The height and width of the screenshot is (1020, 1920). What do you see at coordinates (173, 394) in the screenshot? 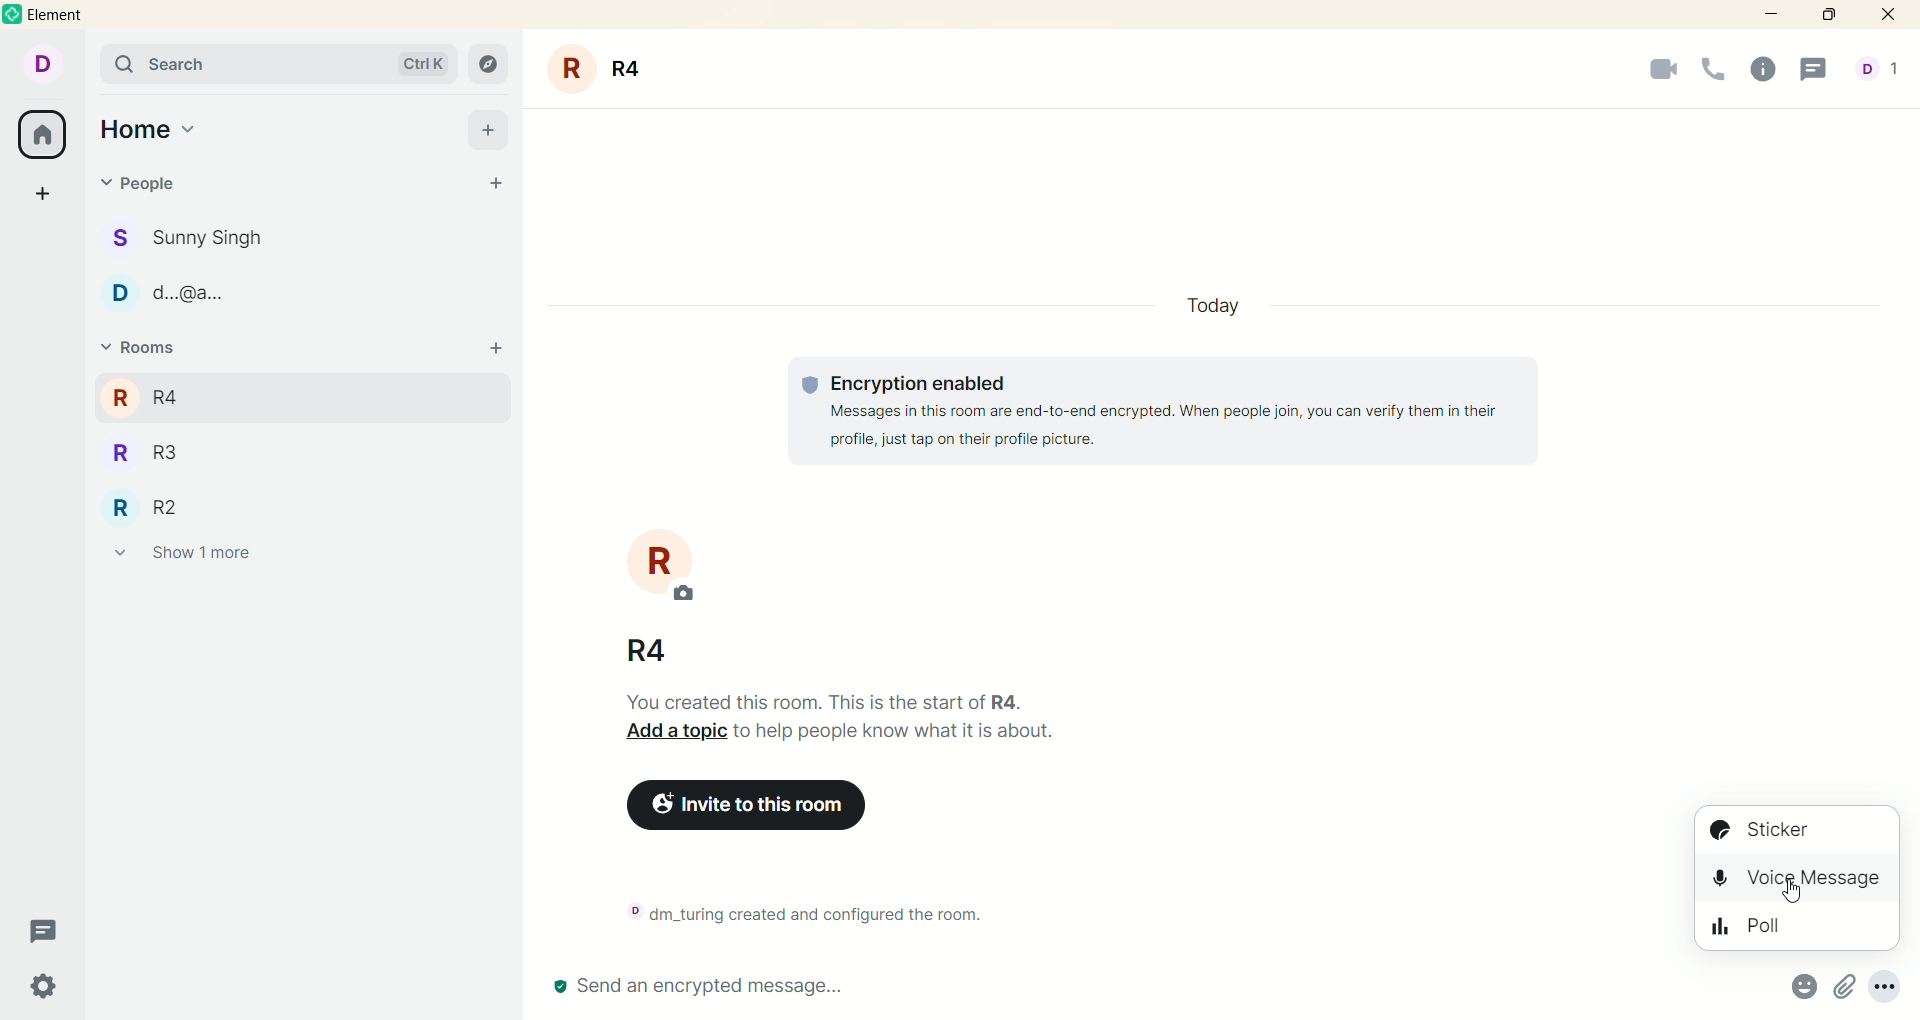
I see `R4` at bounding box center [173, 394].